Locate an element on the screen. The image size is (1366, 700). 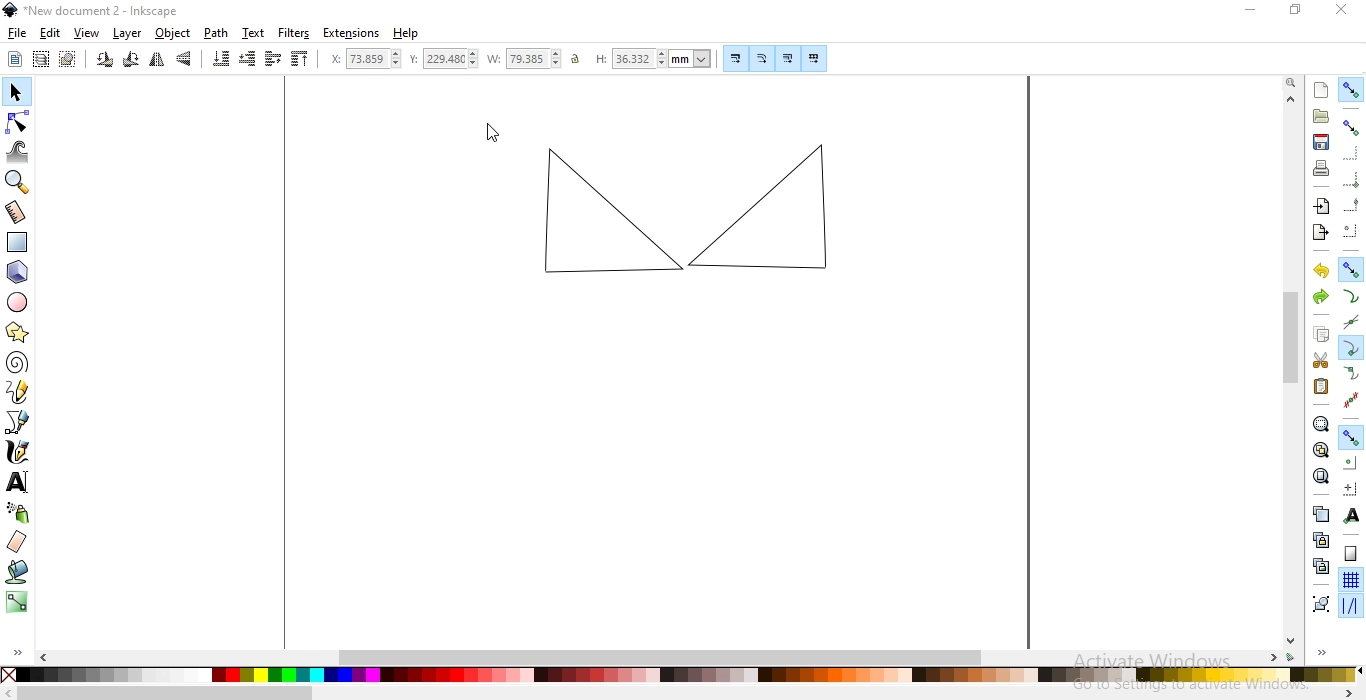
object is located at coordinates (172, 34).